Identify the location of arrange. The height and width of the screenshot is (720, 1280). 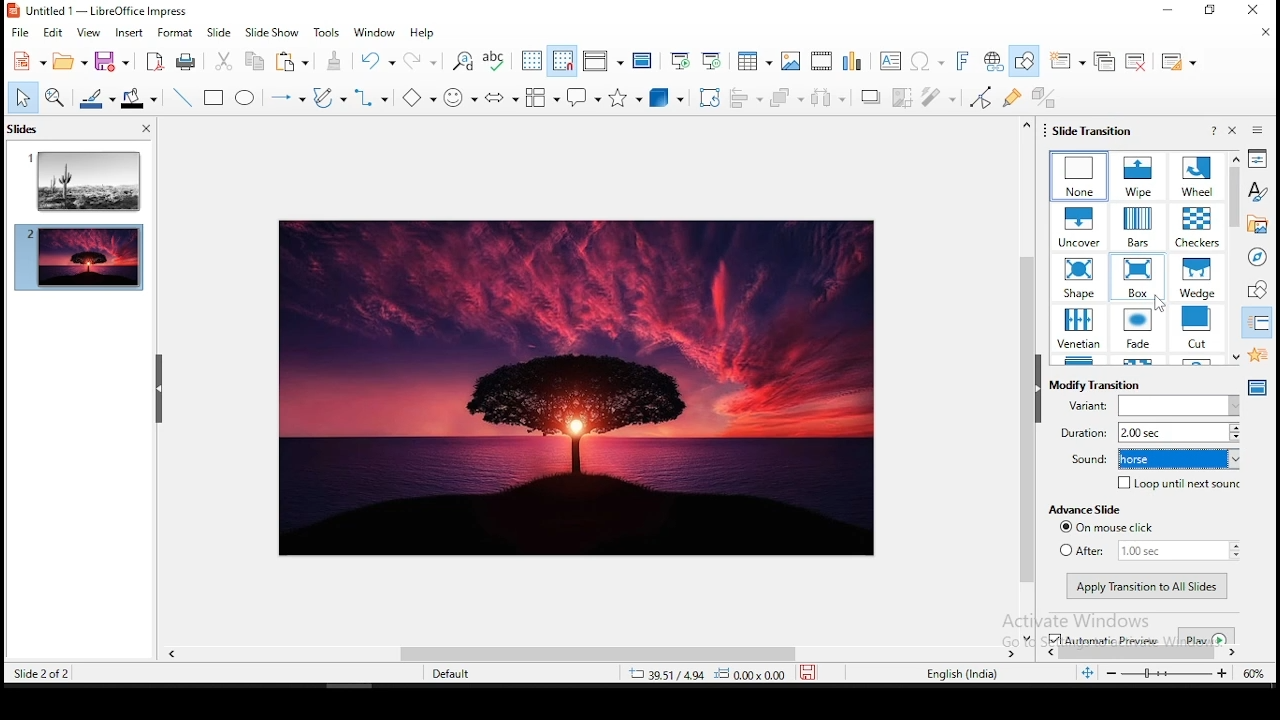
(788, 97).